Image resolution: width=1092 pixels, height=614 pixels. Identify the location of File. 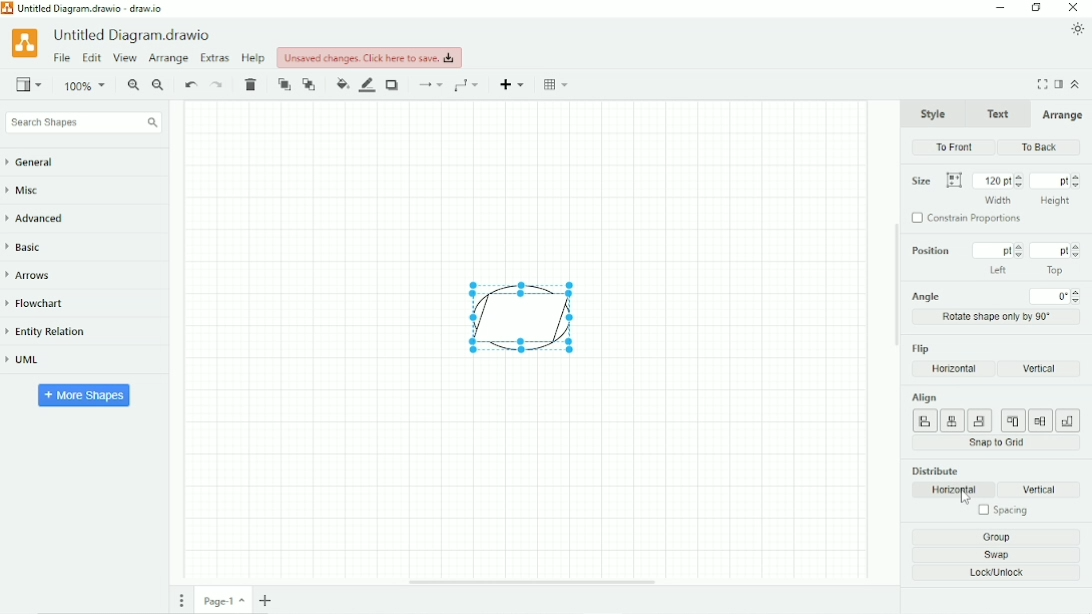
(62, 58).